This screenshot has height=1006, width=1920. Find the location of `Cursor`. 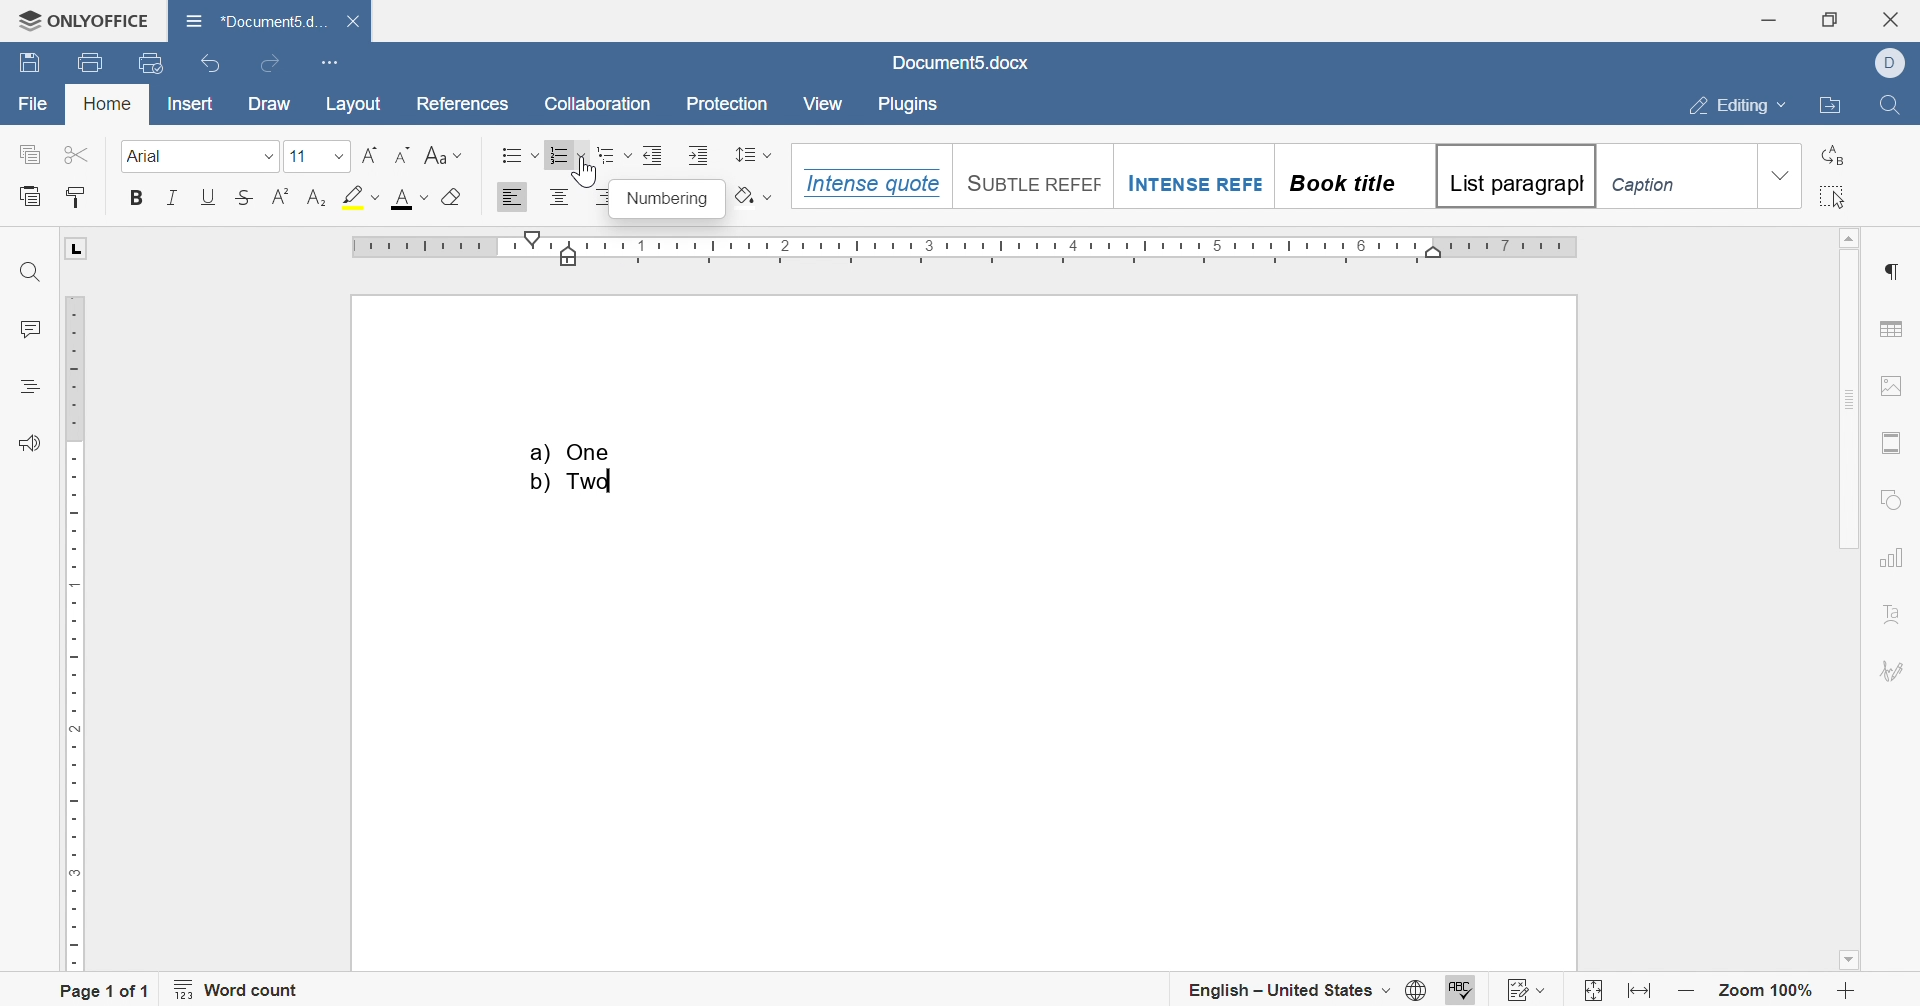

Cursor is located at coordinates (588, 173).